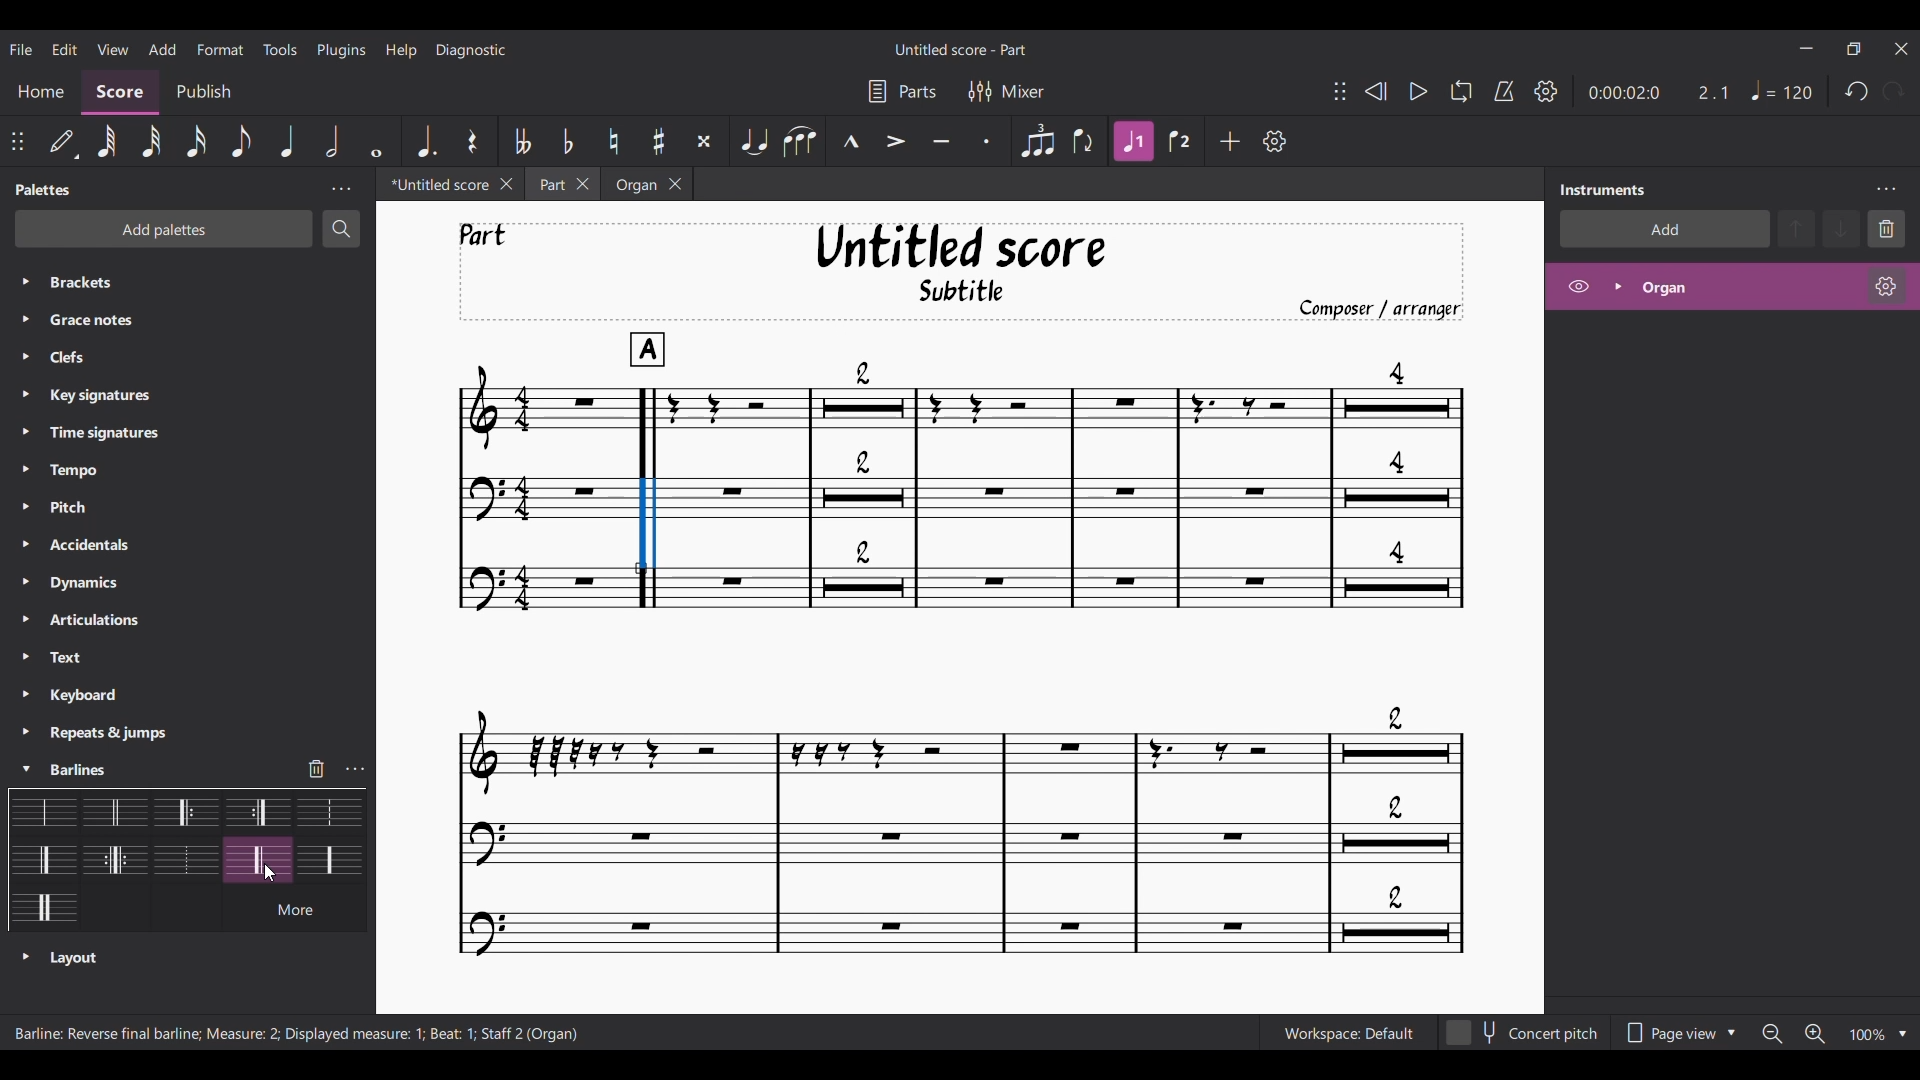  Describe the element at coordinates (1579, 286) in the screenshot. I see `Hide organ` at that location.